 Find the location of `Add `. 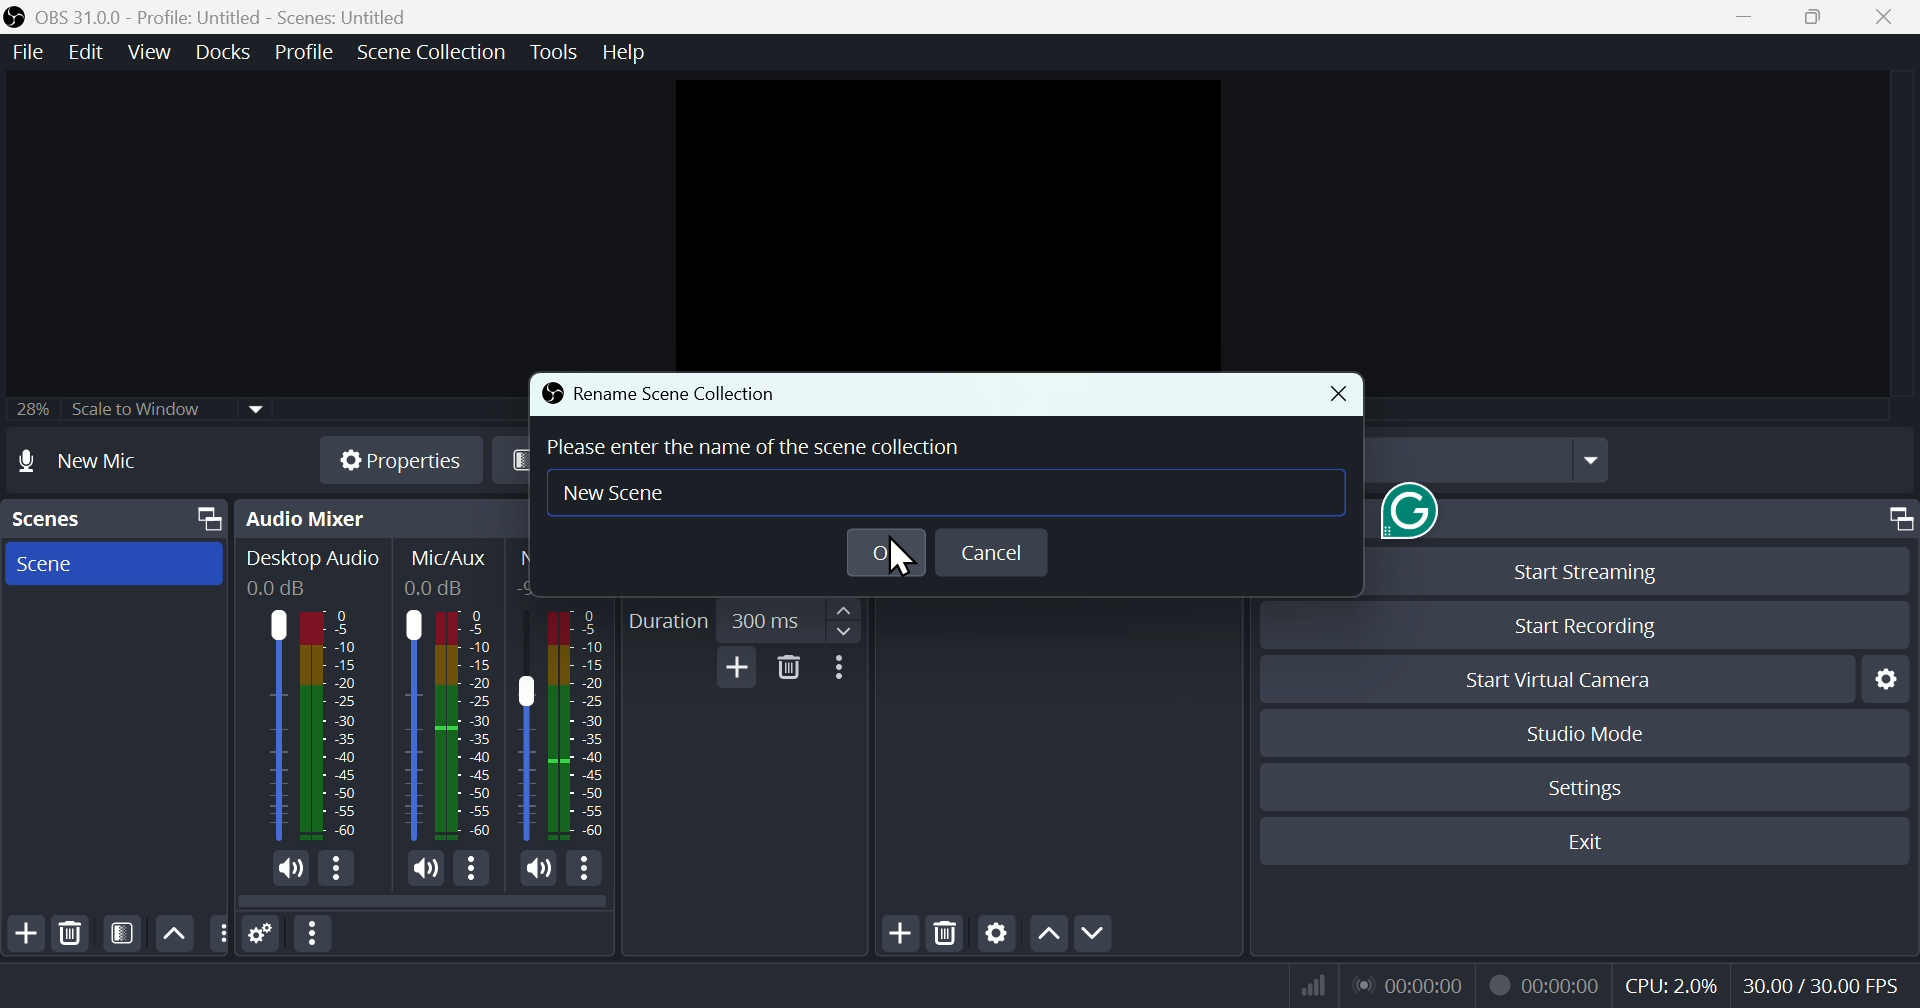

Add  is located at coordinates (731, 670).